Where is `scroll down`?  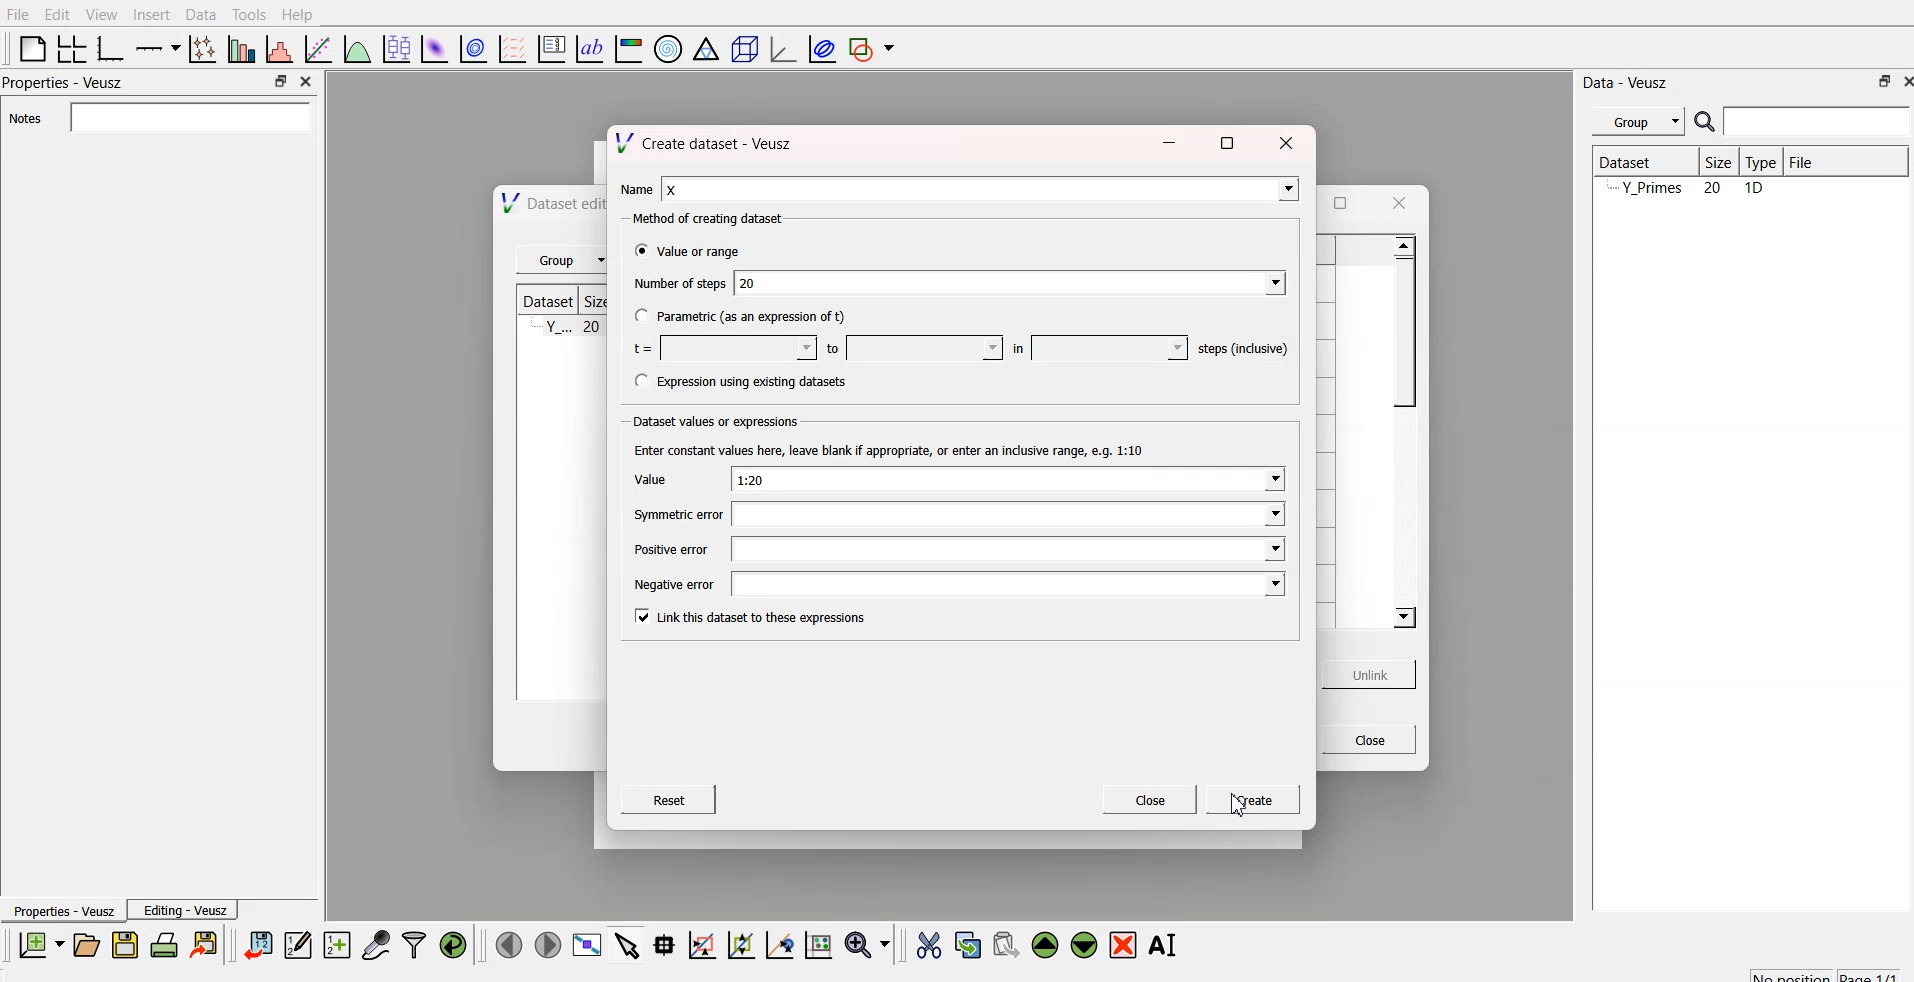 scroll down is located at coordinates (1398, 618).